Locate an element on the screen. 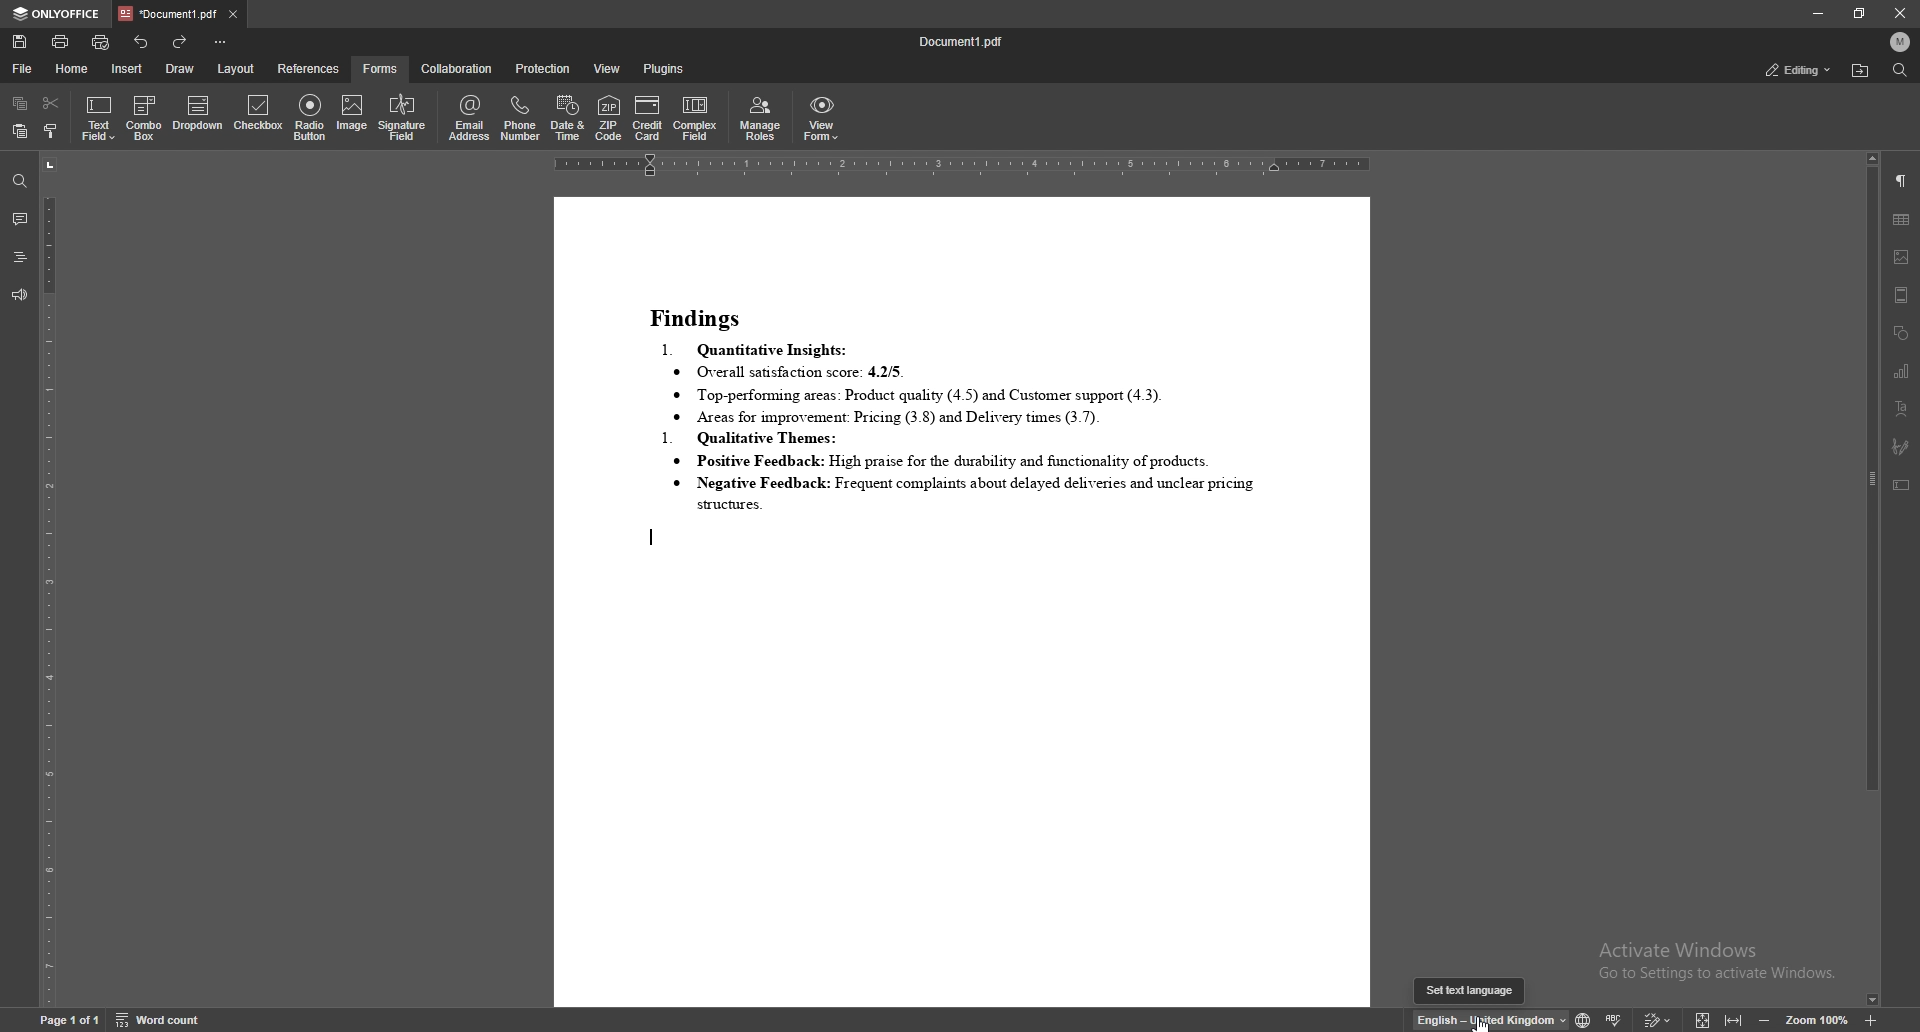 Image resolution: width=1920 pixels, height=1032 pixels. dropdown is located at coordinates (198, 115).